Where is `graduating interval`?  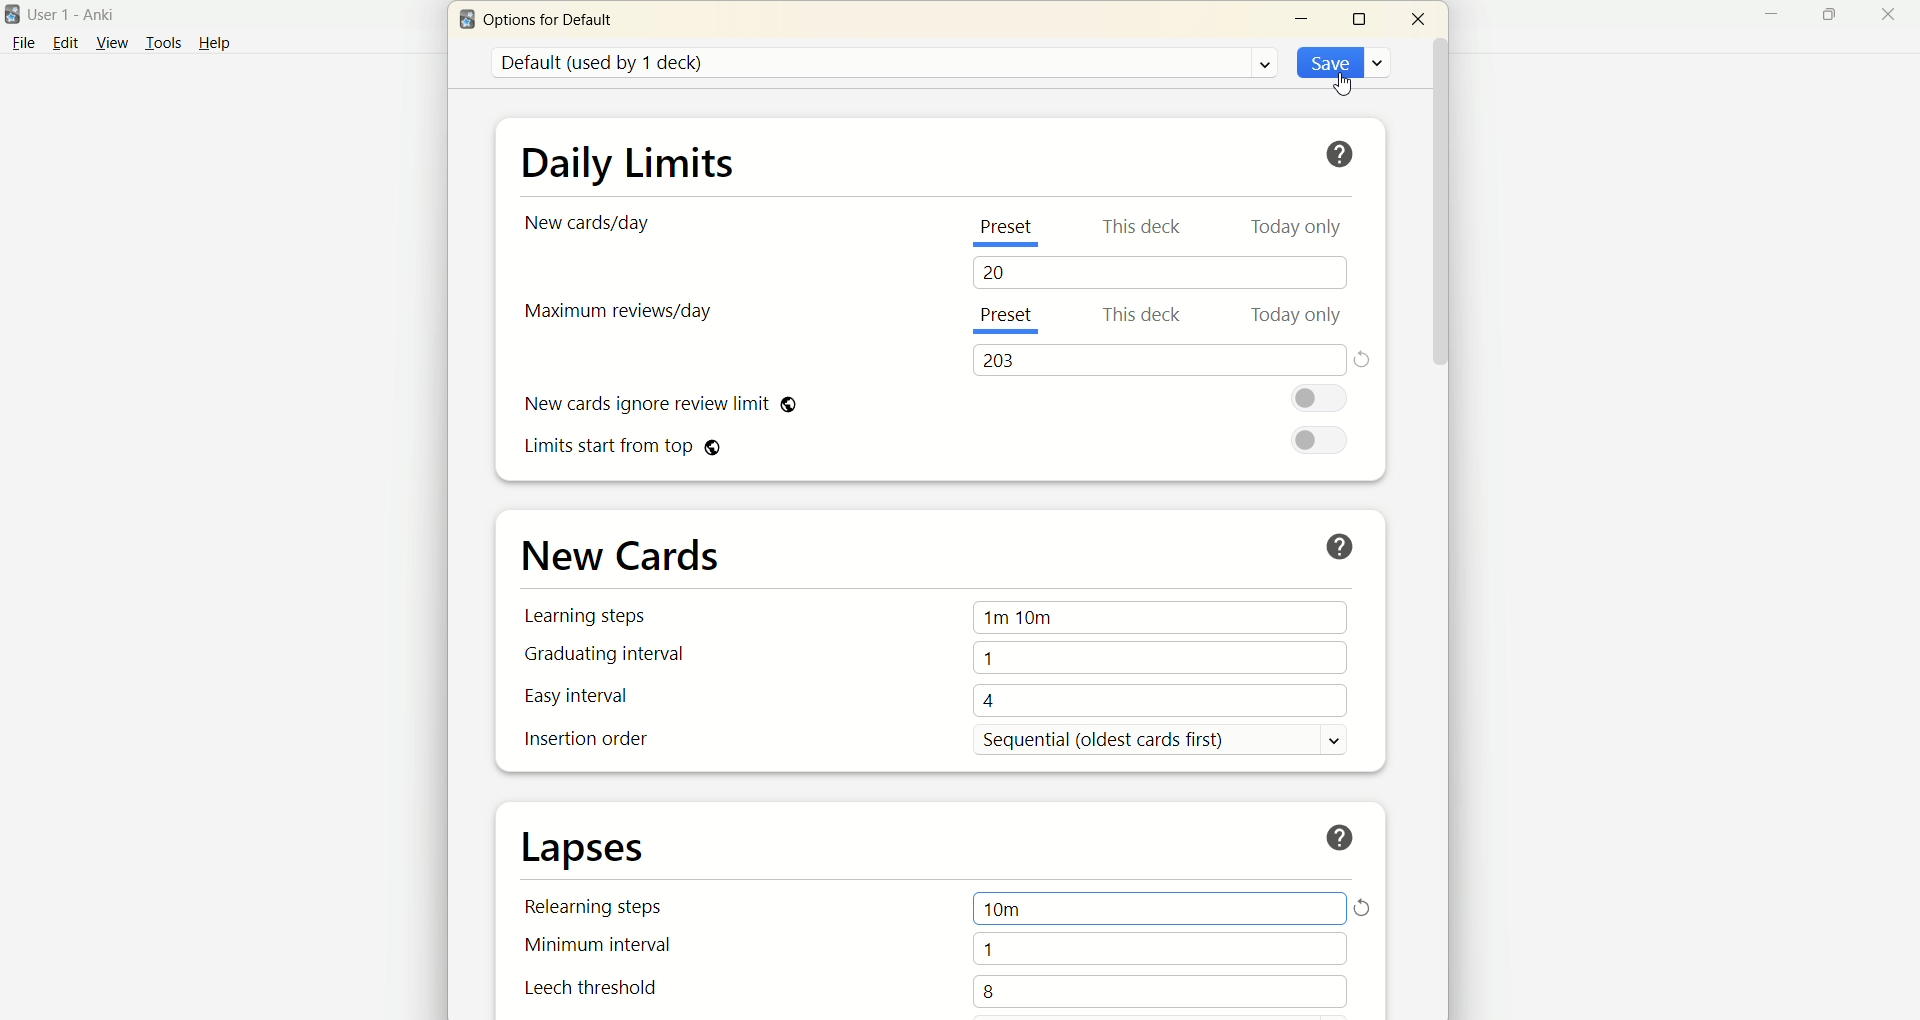 graduating interval is located at coordinates (601, 655).